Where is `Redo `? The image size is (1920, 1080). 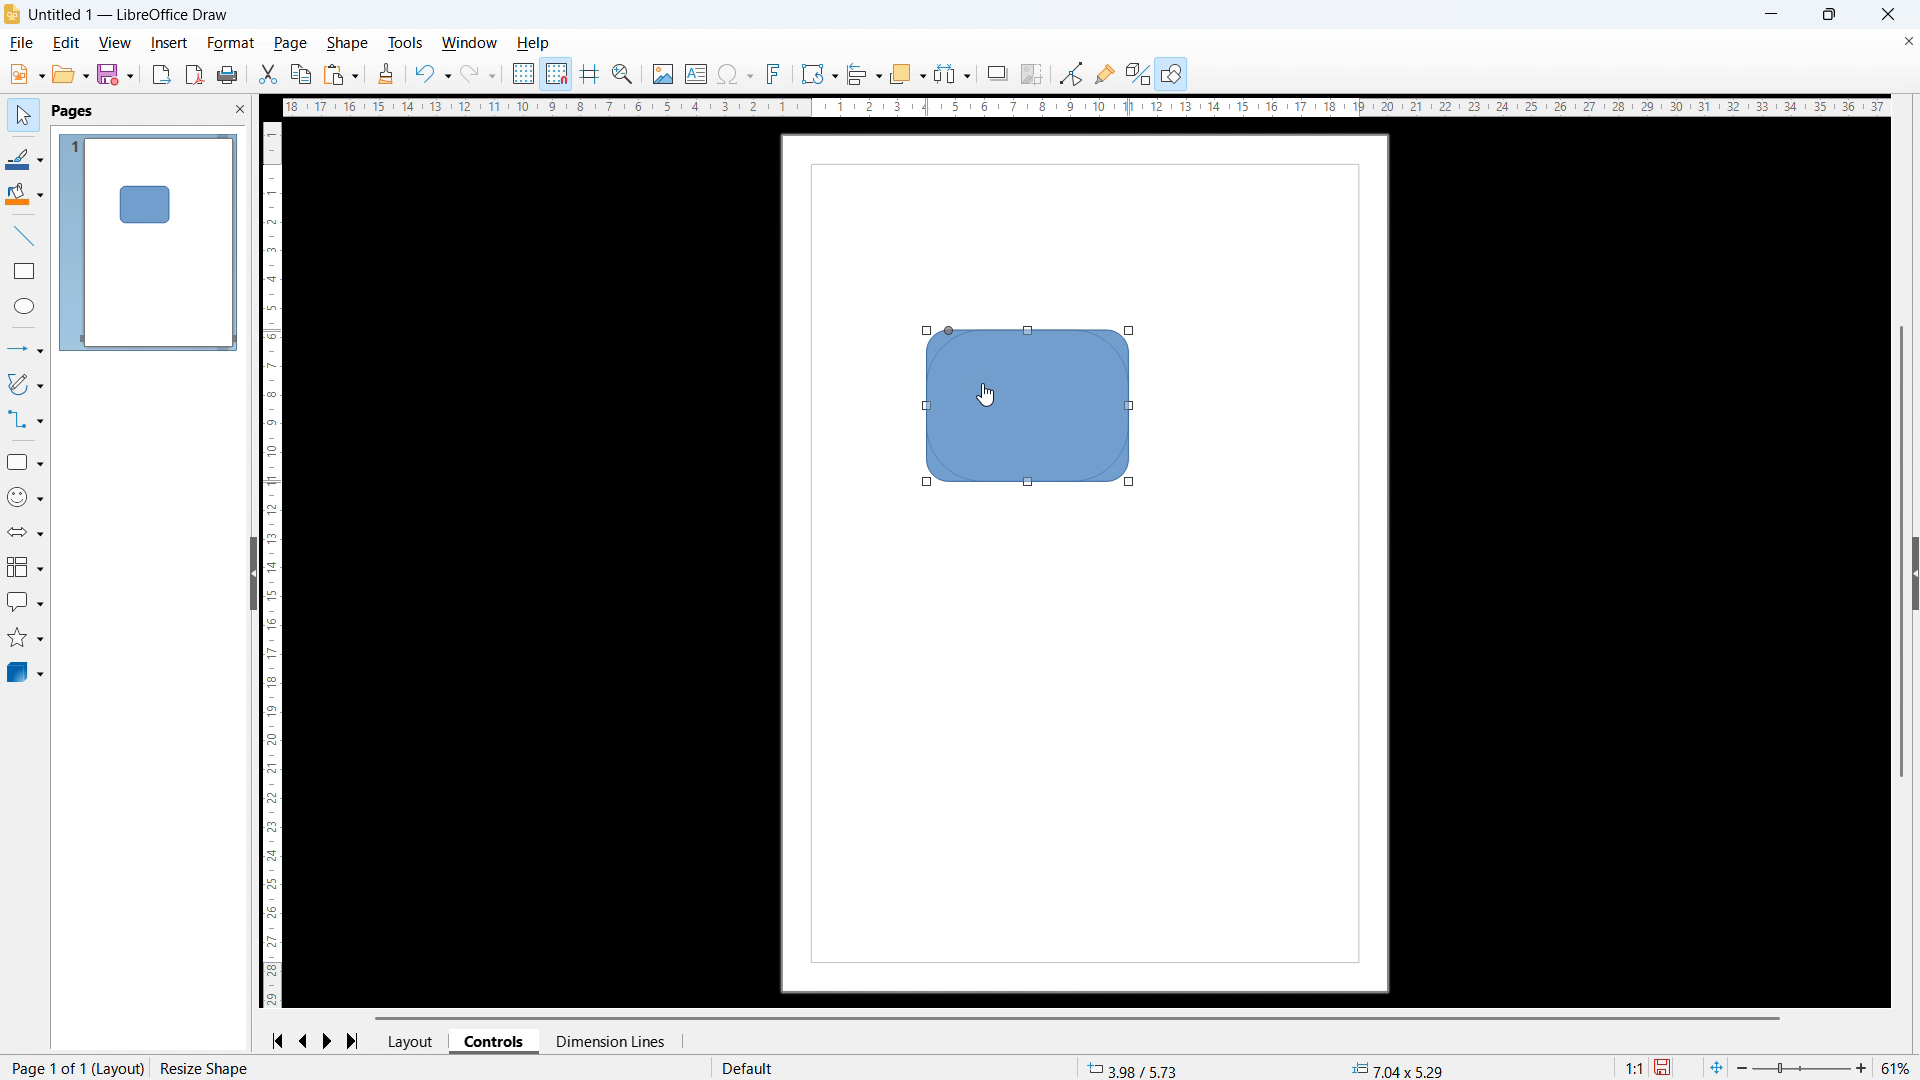 Redo  is located at coordinates (479, 75).